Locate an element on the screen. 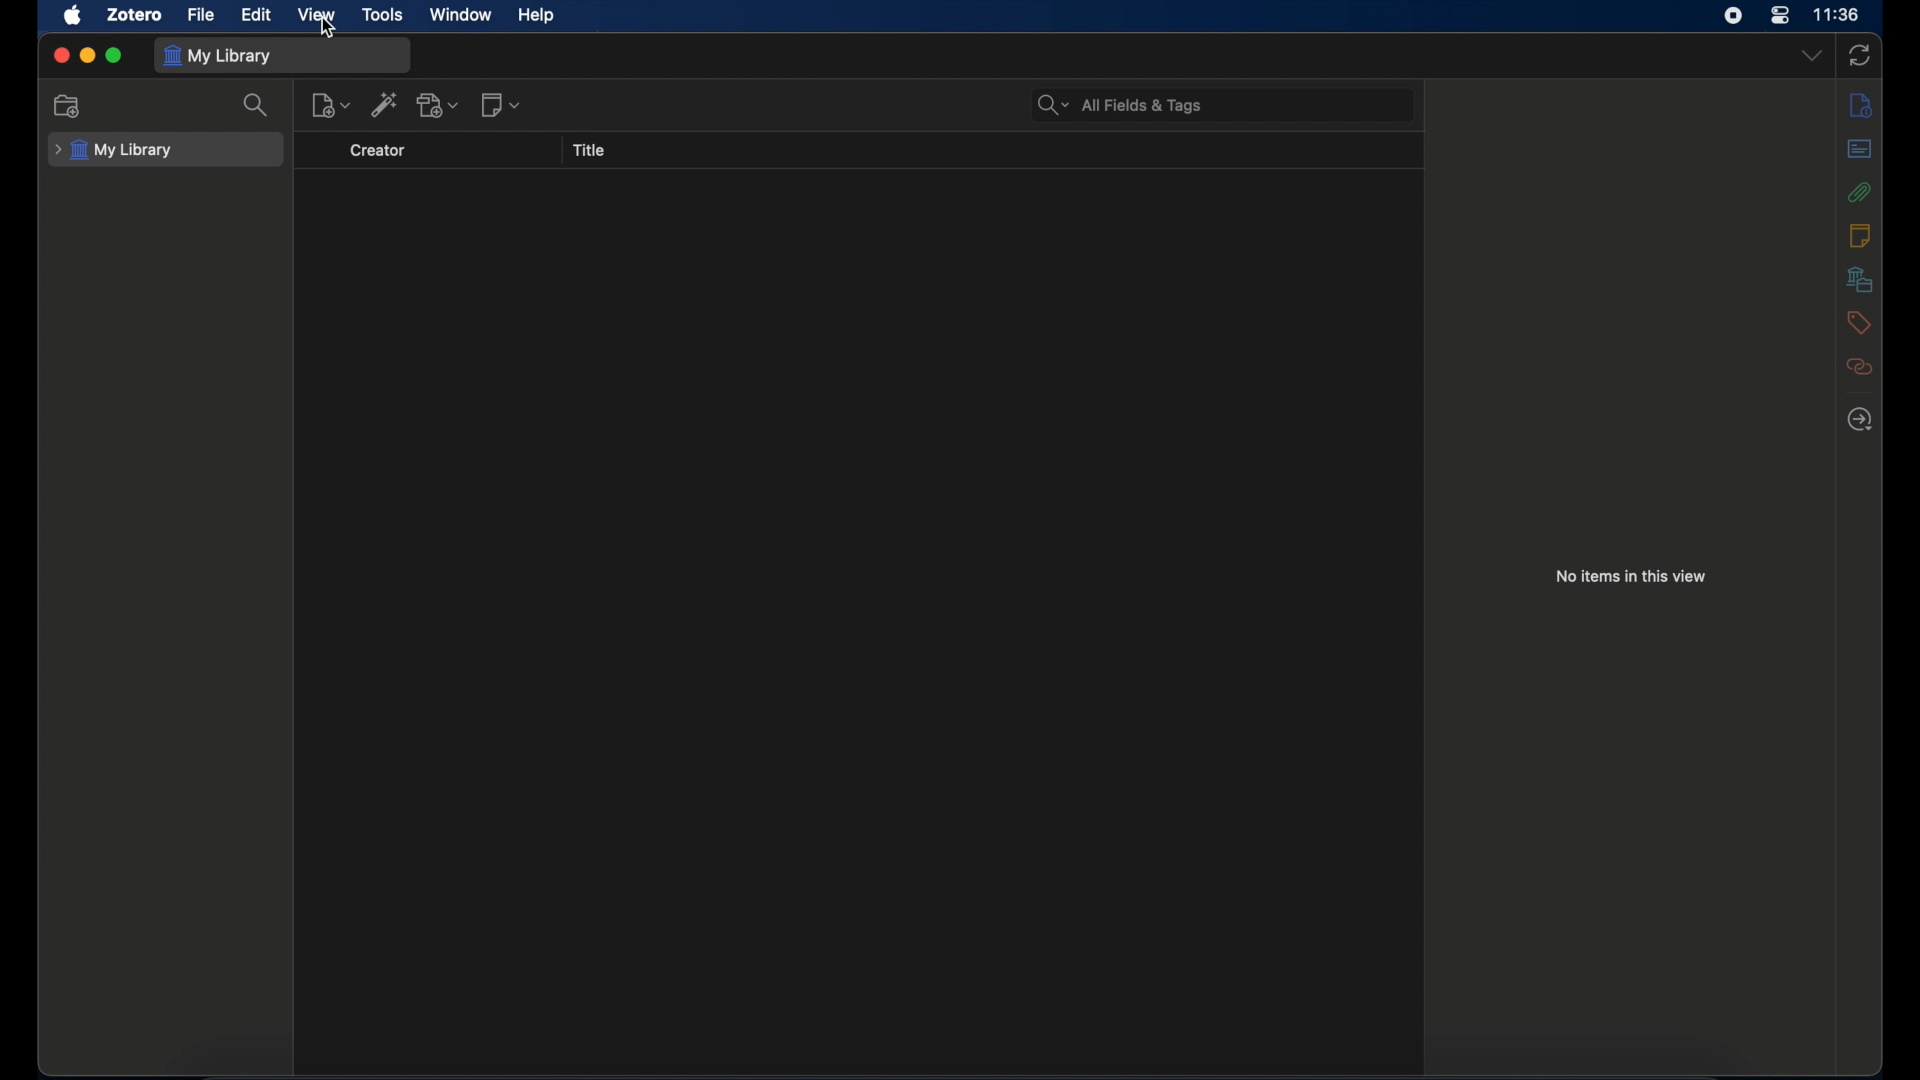 Image resolution: width=1920 pixels, height=1080 pixels. help is located at coordinates (536, 16).